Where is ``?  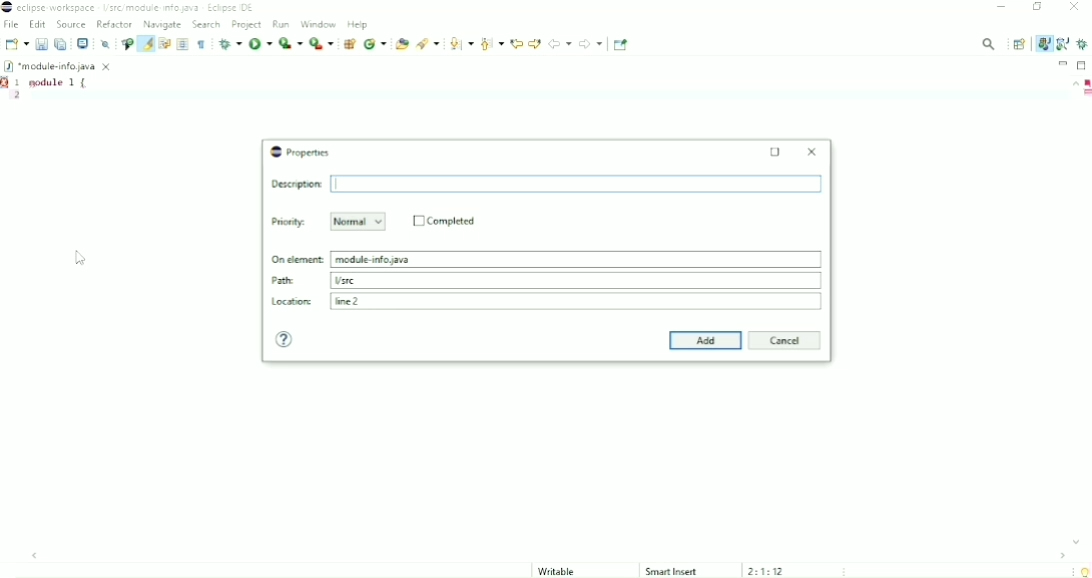
 is located at coordinates (548, 183).